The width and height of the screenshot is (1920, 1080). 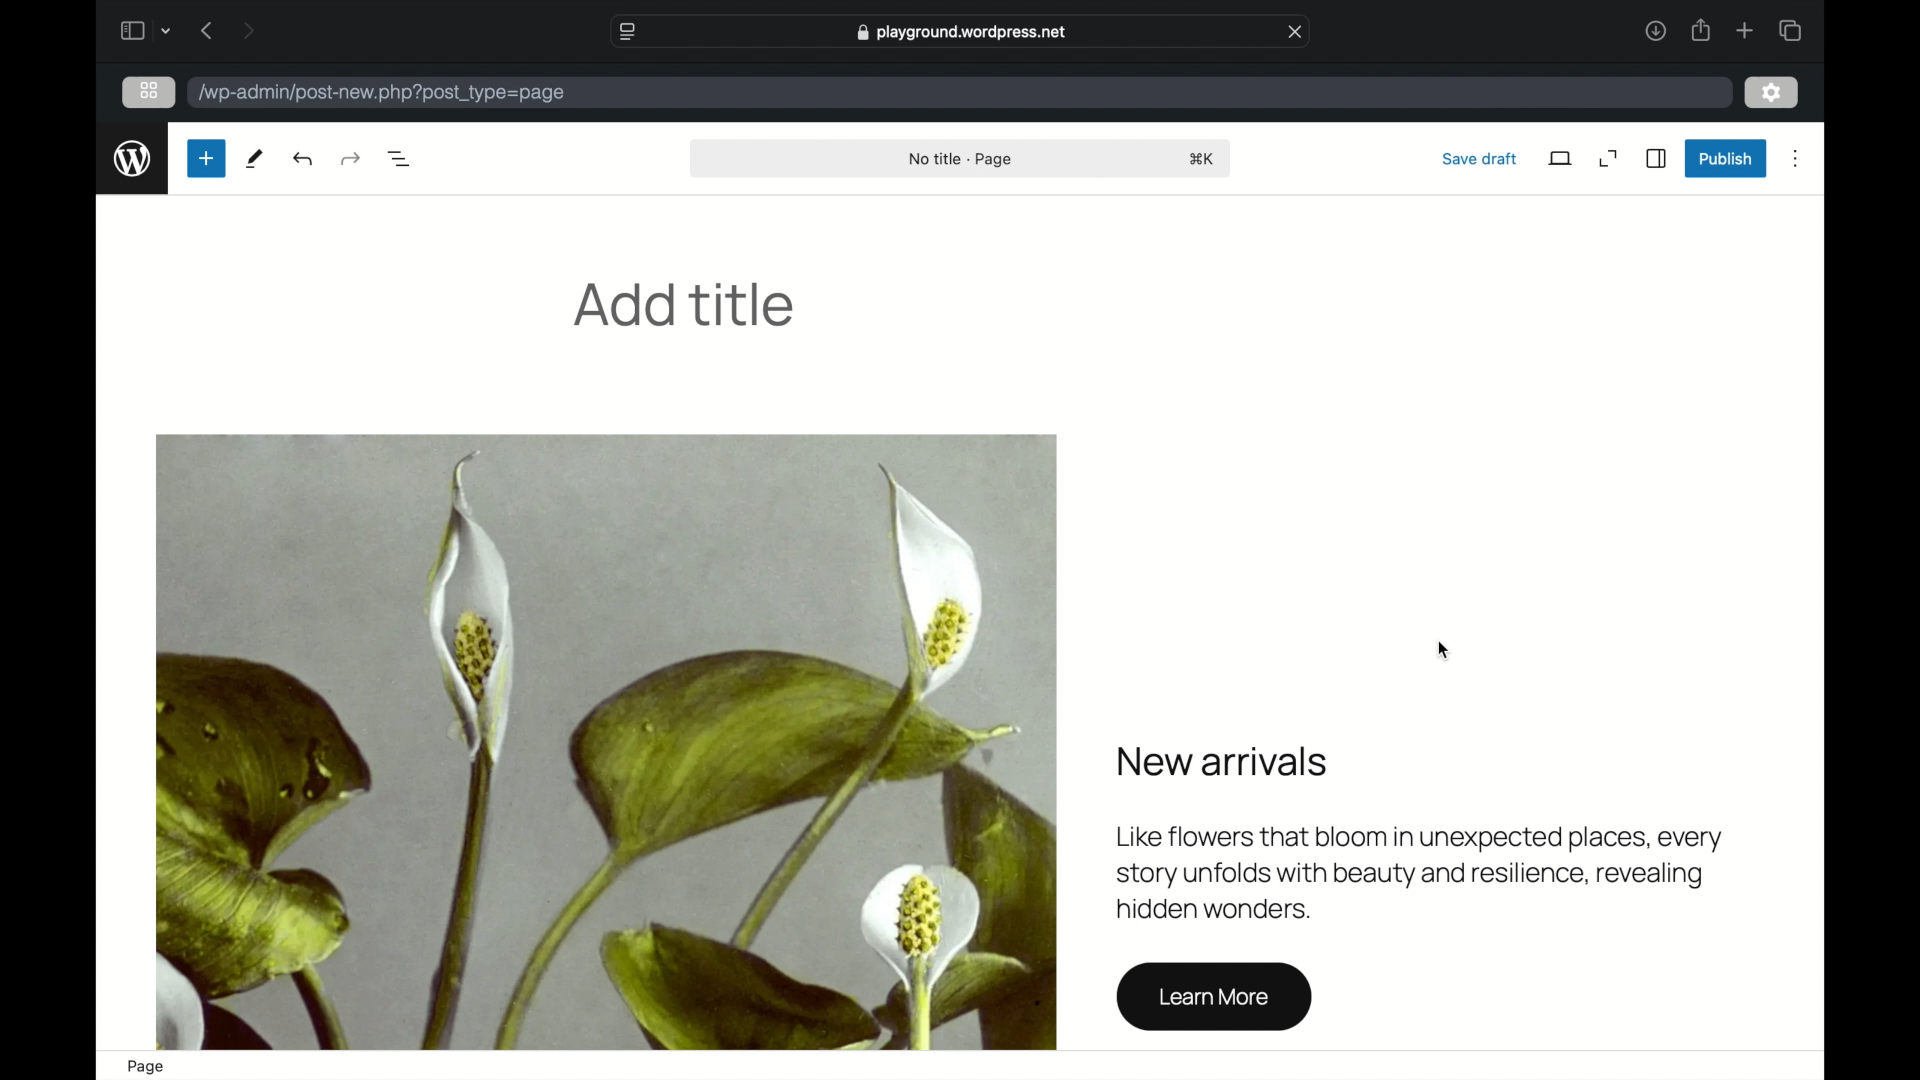 What do you see at coordinates (256, 159) in the screenshot?
I see `tools` at bounding box center [256, 159].